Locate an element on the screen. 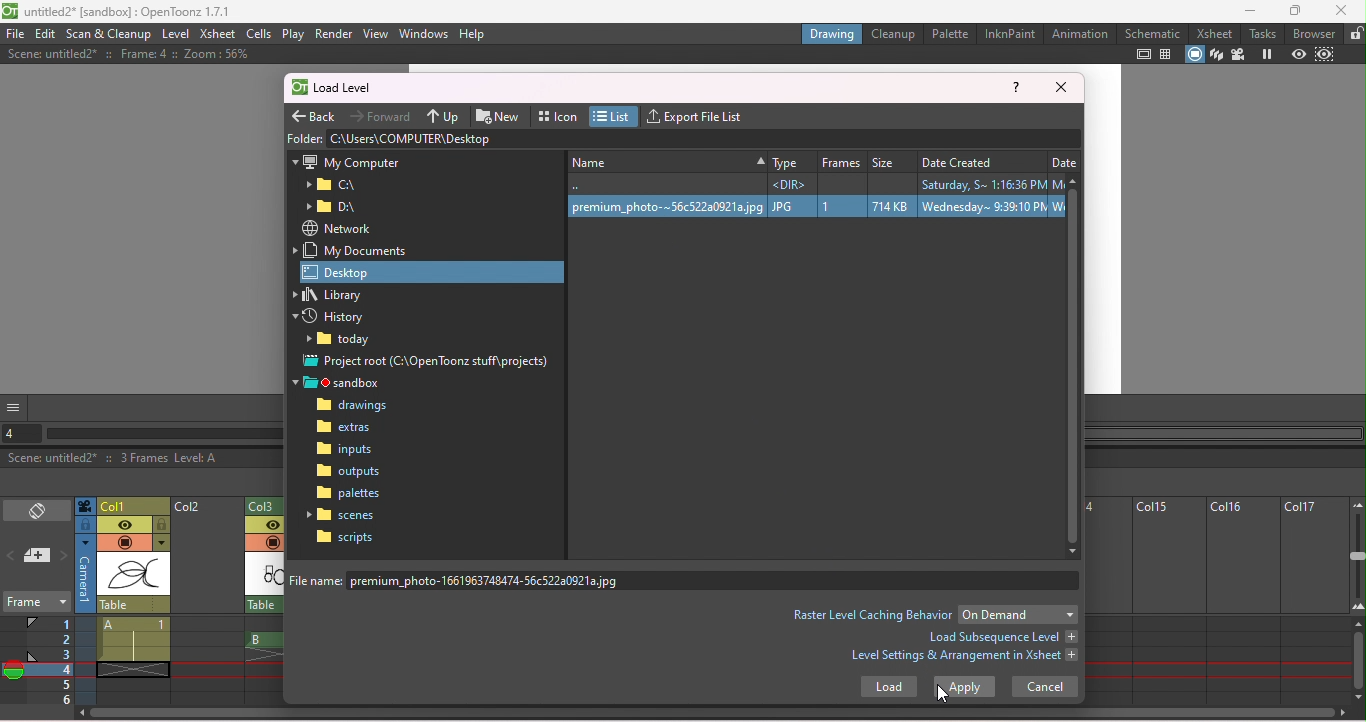 The width and height of the screenshot is (1366, 722). History is located at coordinates (337, 318).